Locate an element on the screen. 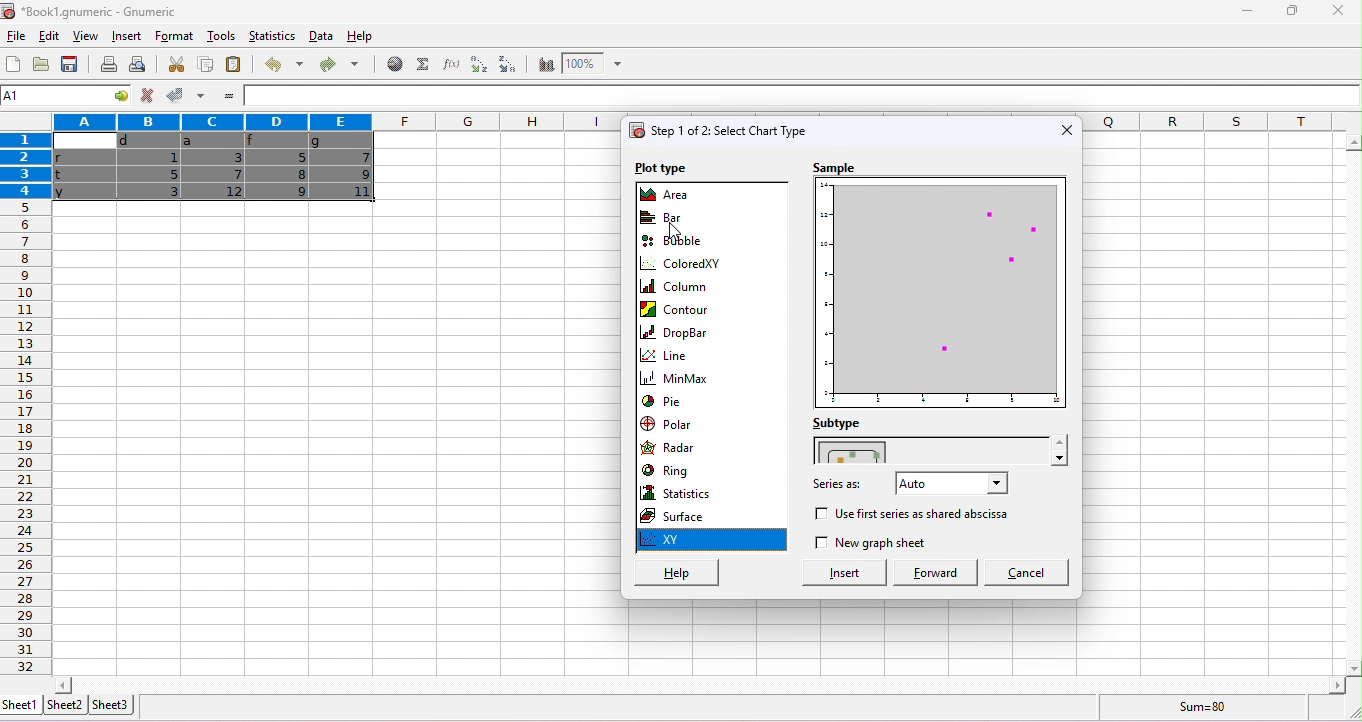 The image size is (1362, 722). contour is located at coordinates (680, 310).